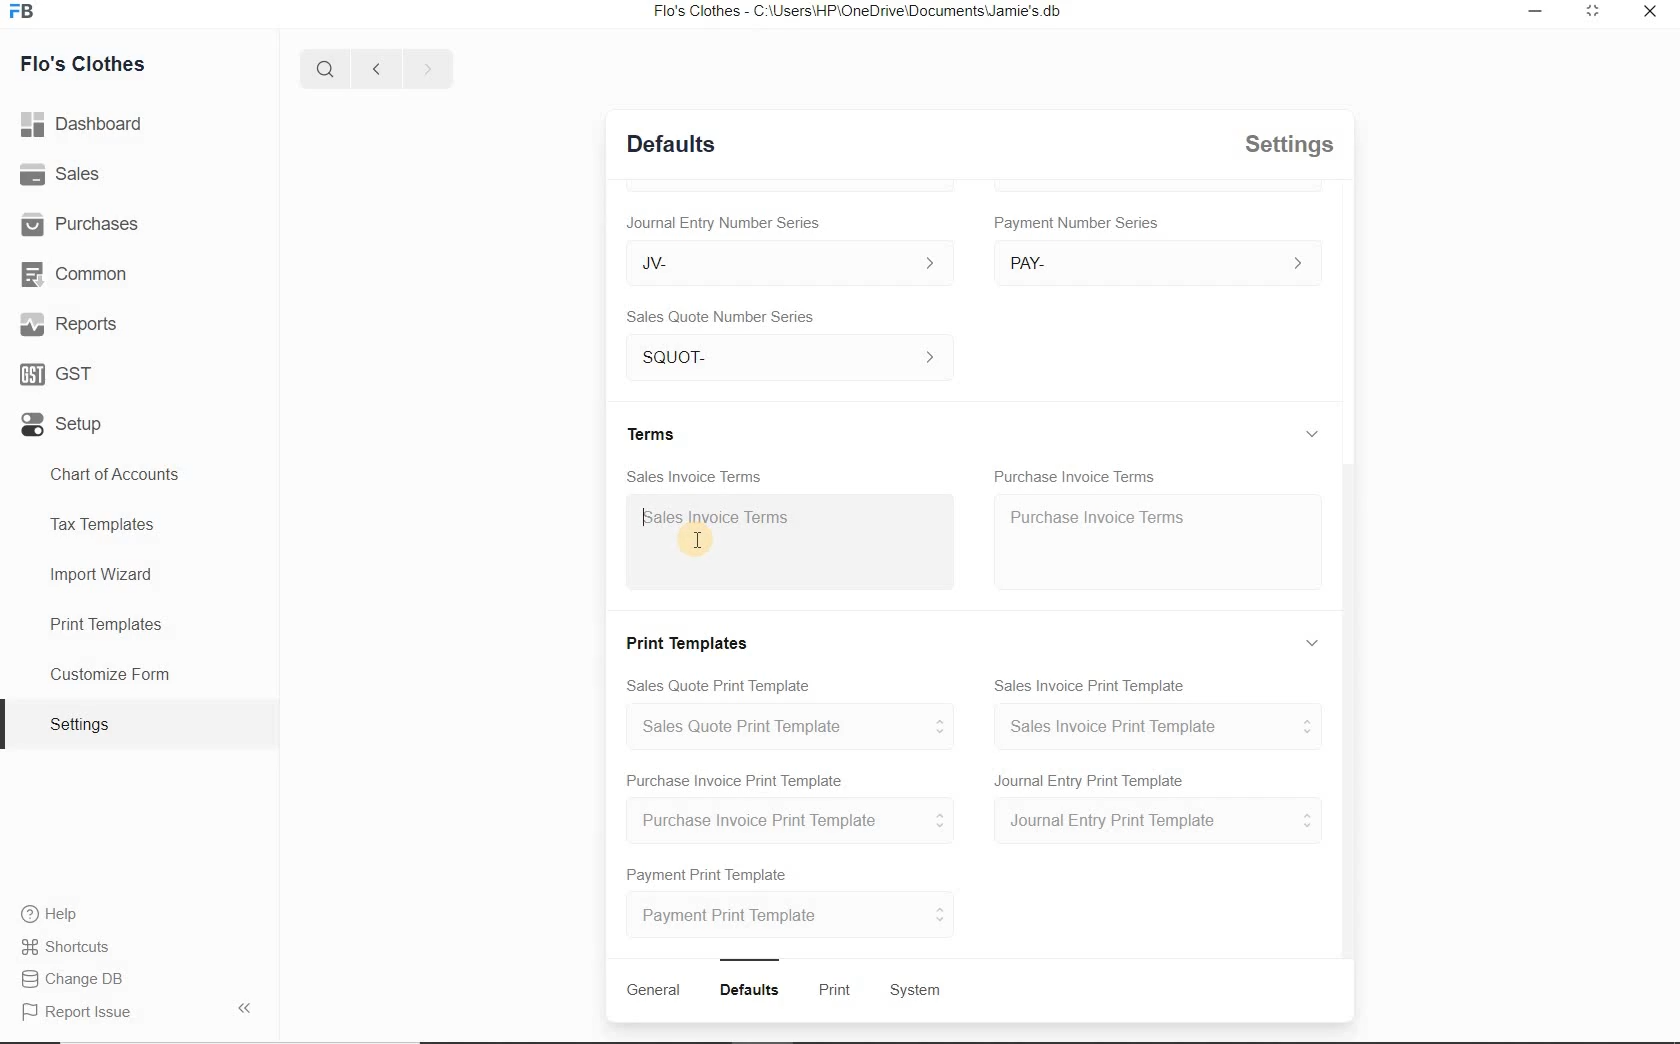 The width and height of the screenshot is (1680, 1044). I want to click on Settings, so click(88, 724).